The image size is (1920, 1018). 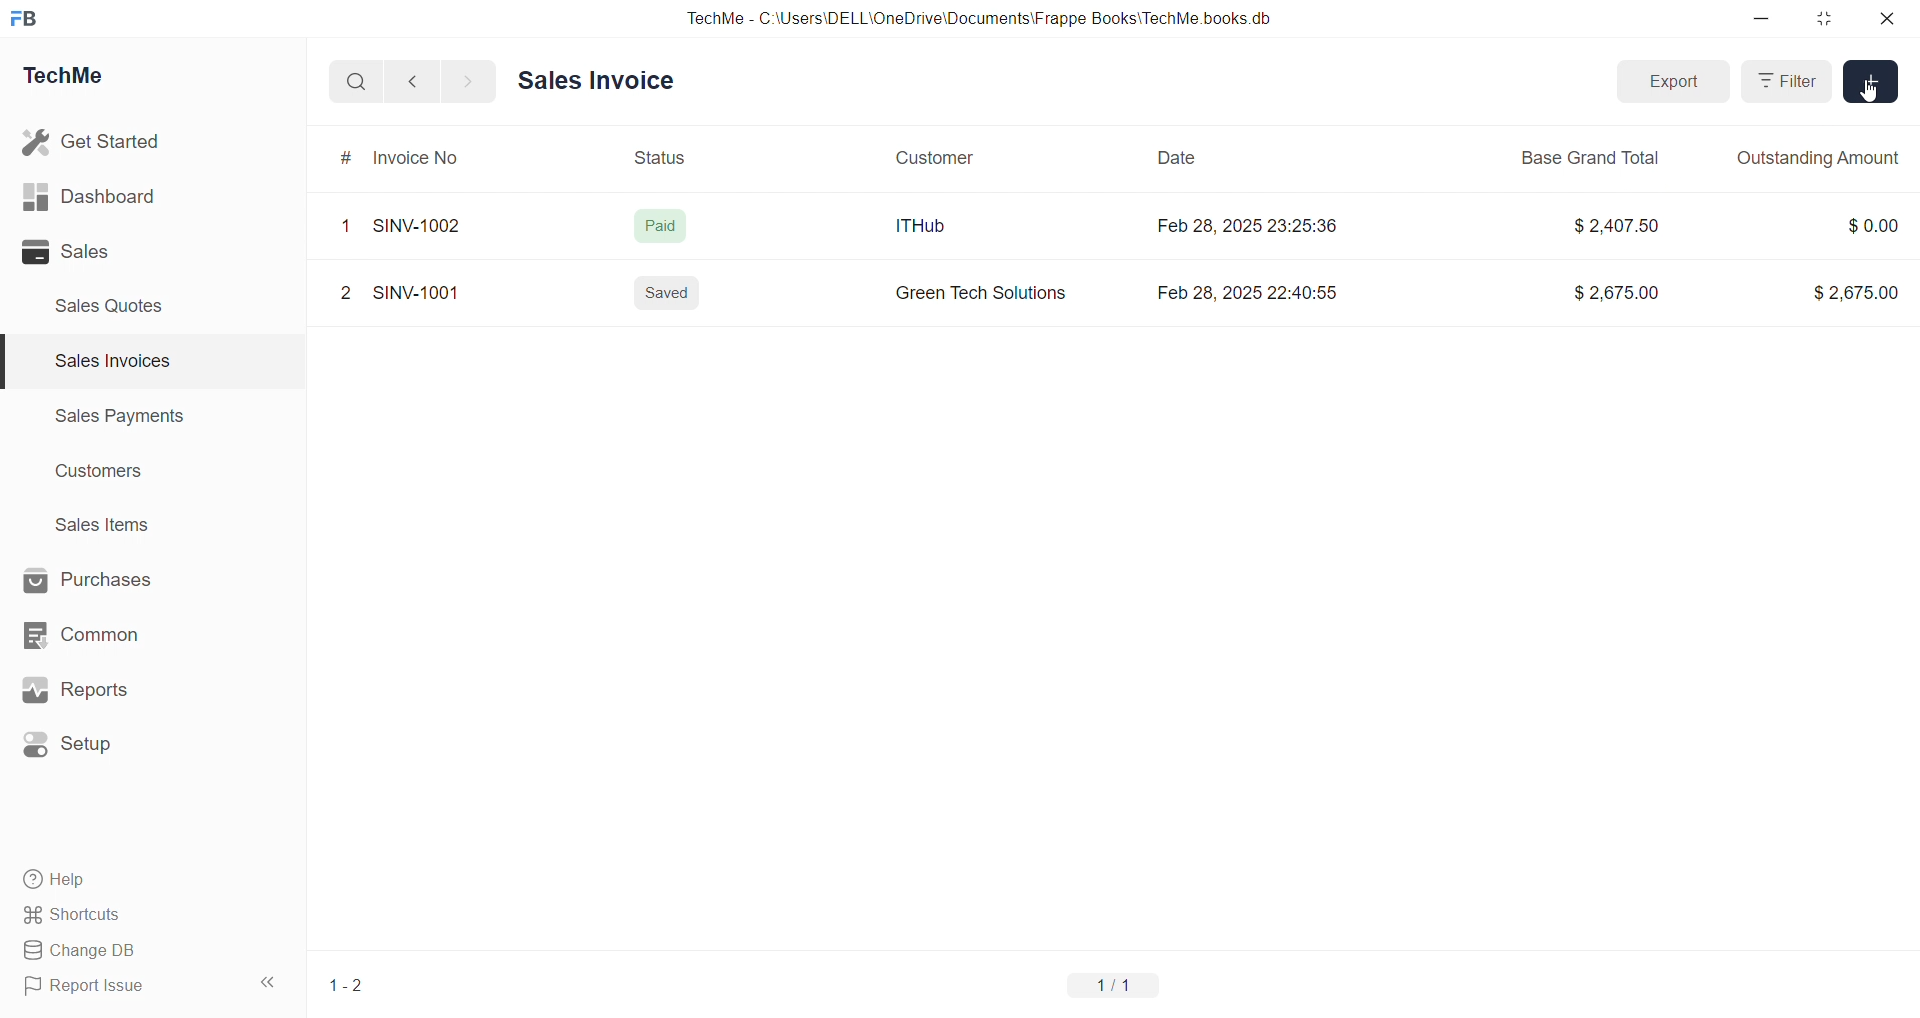 What do you see at coordinates (93, 989) in the screenshot?
I see ` Report Issue` at bounding box center [93, 989].